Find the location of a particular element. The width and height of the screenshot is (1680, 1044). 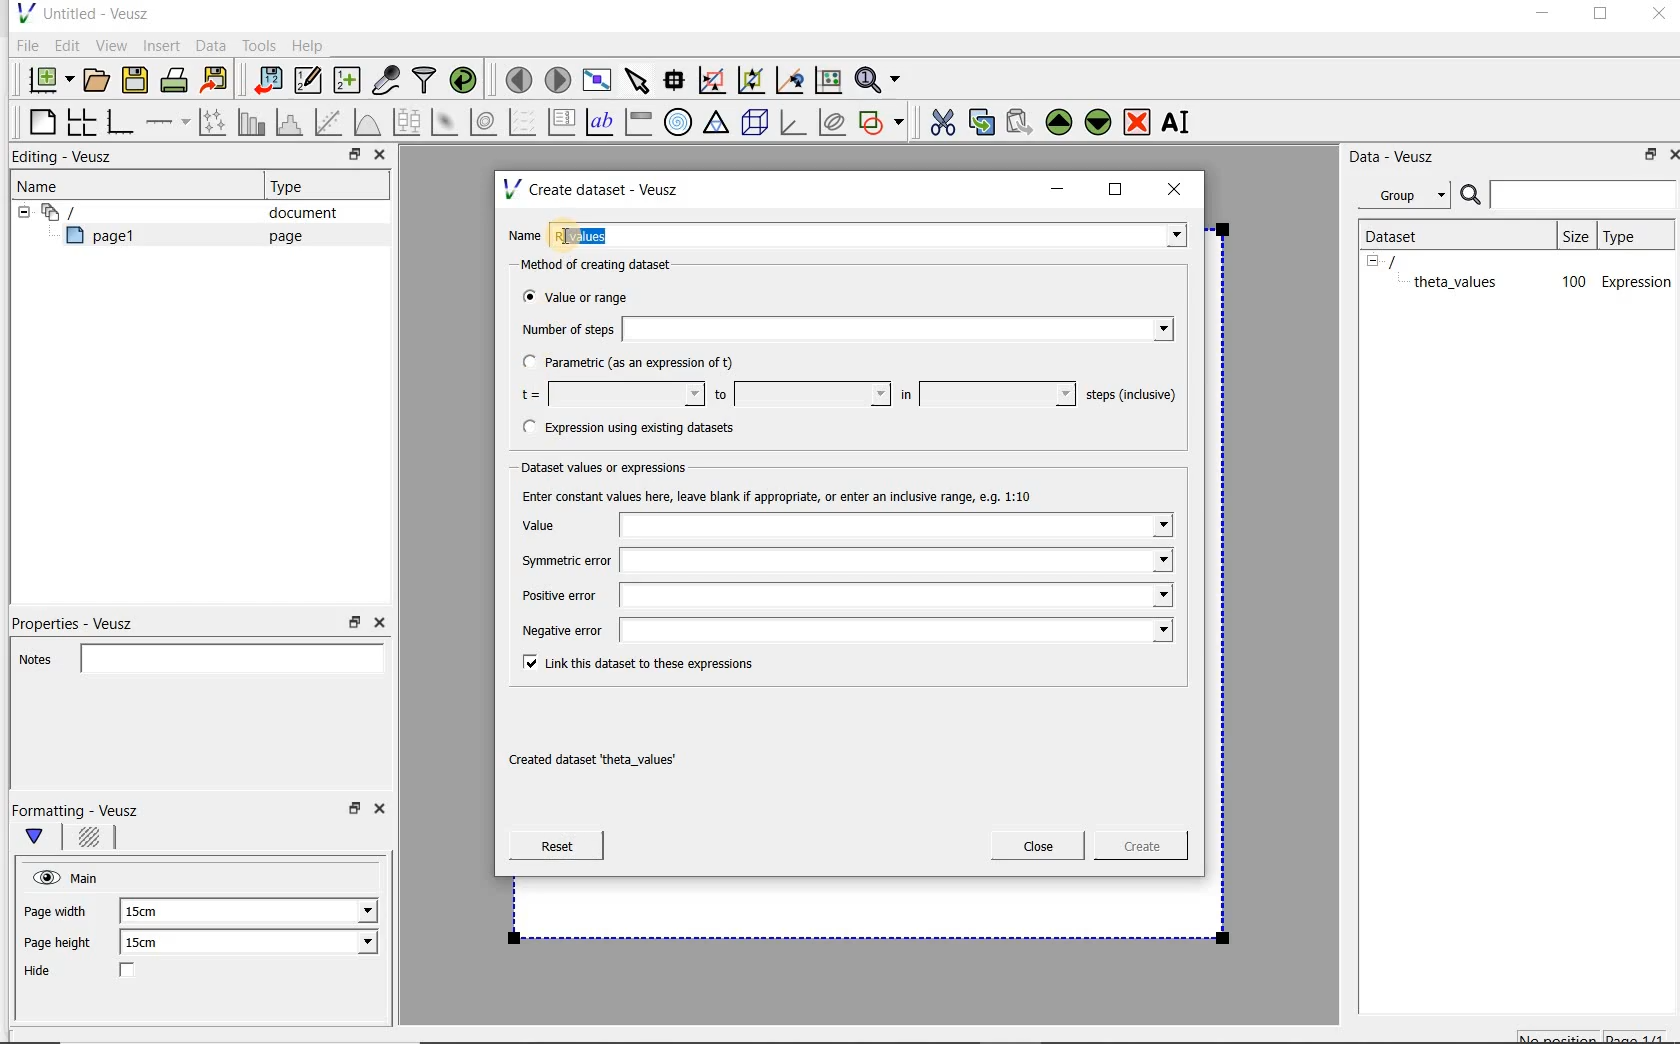

Page height dropdown is located at coordinates (354, 944).